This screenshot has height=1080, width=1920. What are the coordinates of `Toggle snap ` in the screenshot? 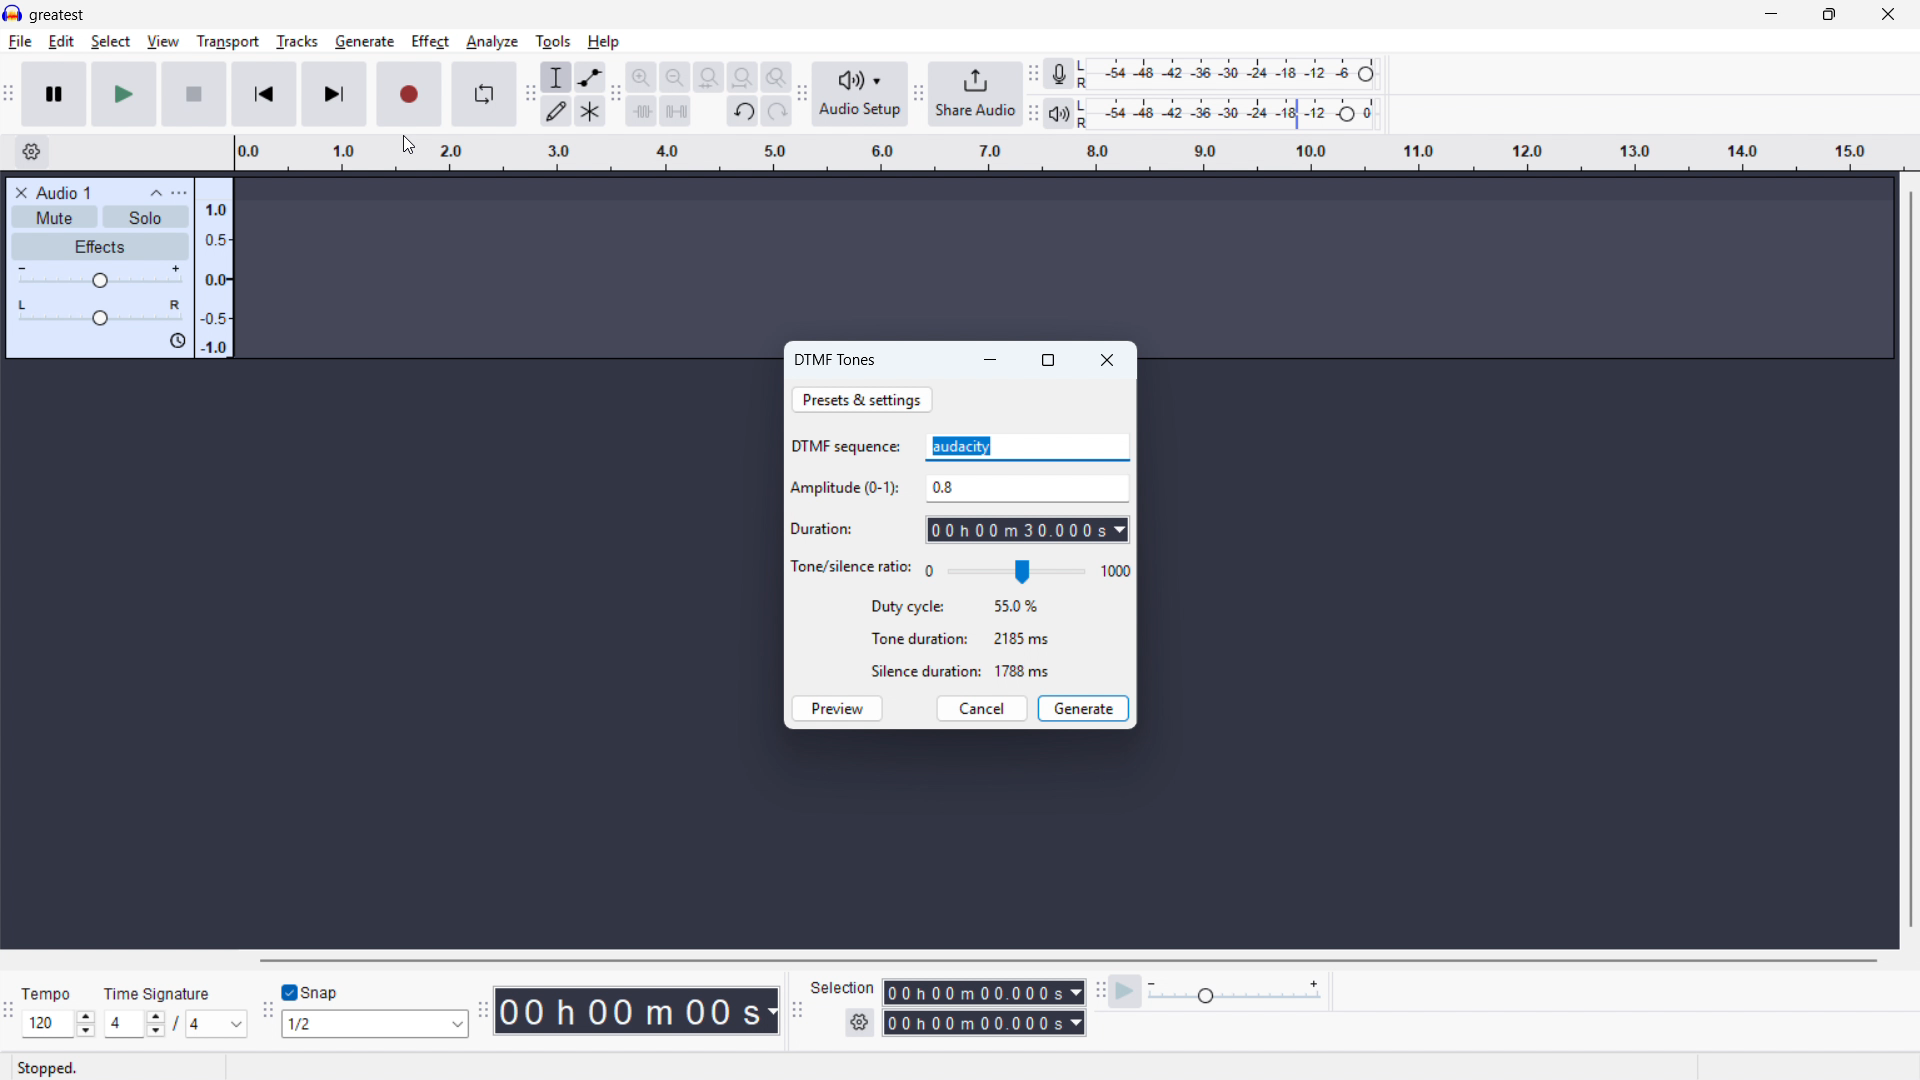 It's located at (310, 992).